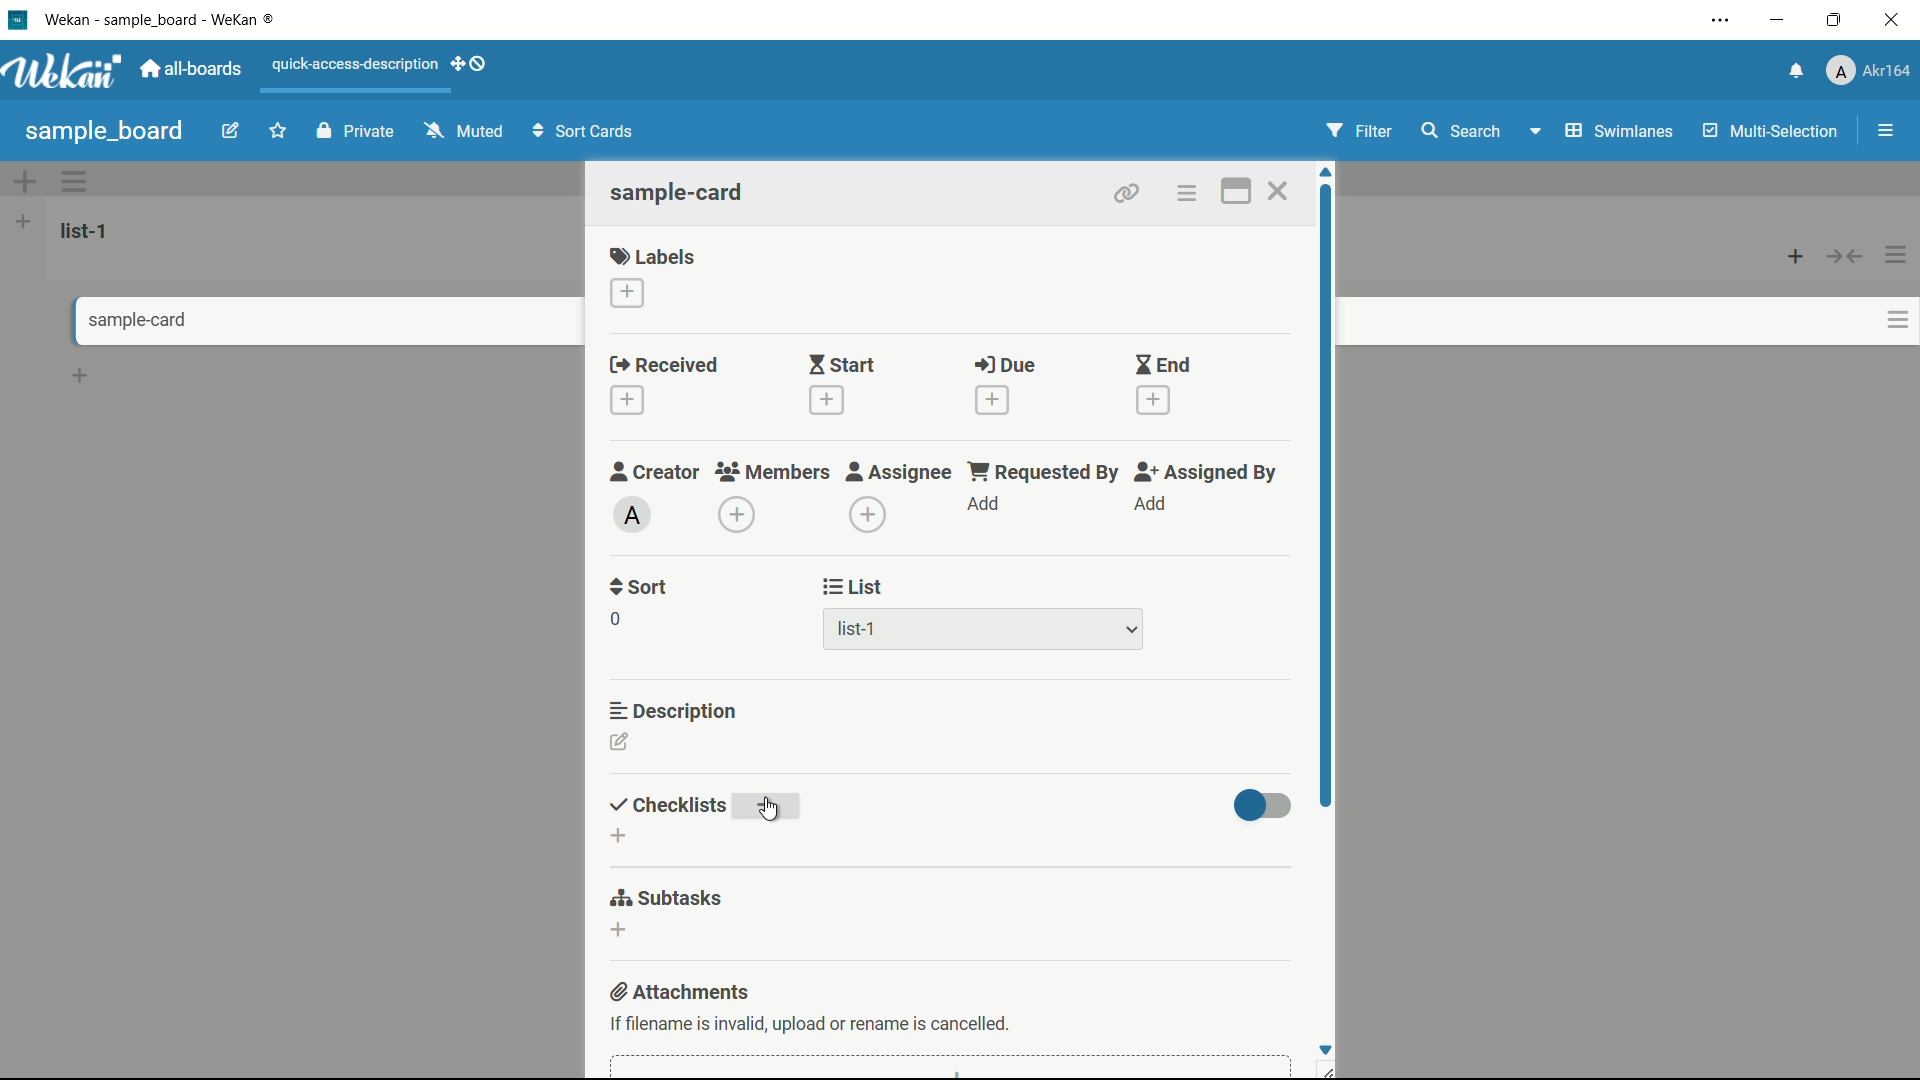 This screenshot has width=1920, height=1080. I want to click on list-1, so click(860, 633).